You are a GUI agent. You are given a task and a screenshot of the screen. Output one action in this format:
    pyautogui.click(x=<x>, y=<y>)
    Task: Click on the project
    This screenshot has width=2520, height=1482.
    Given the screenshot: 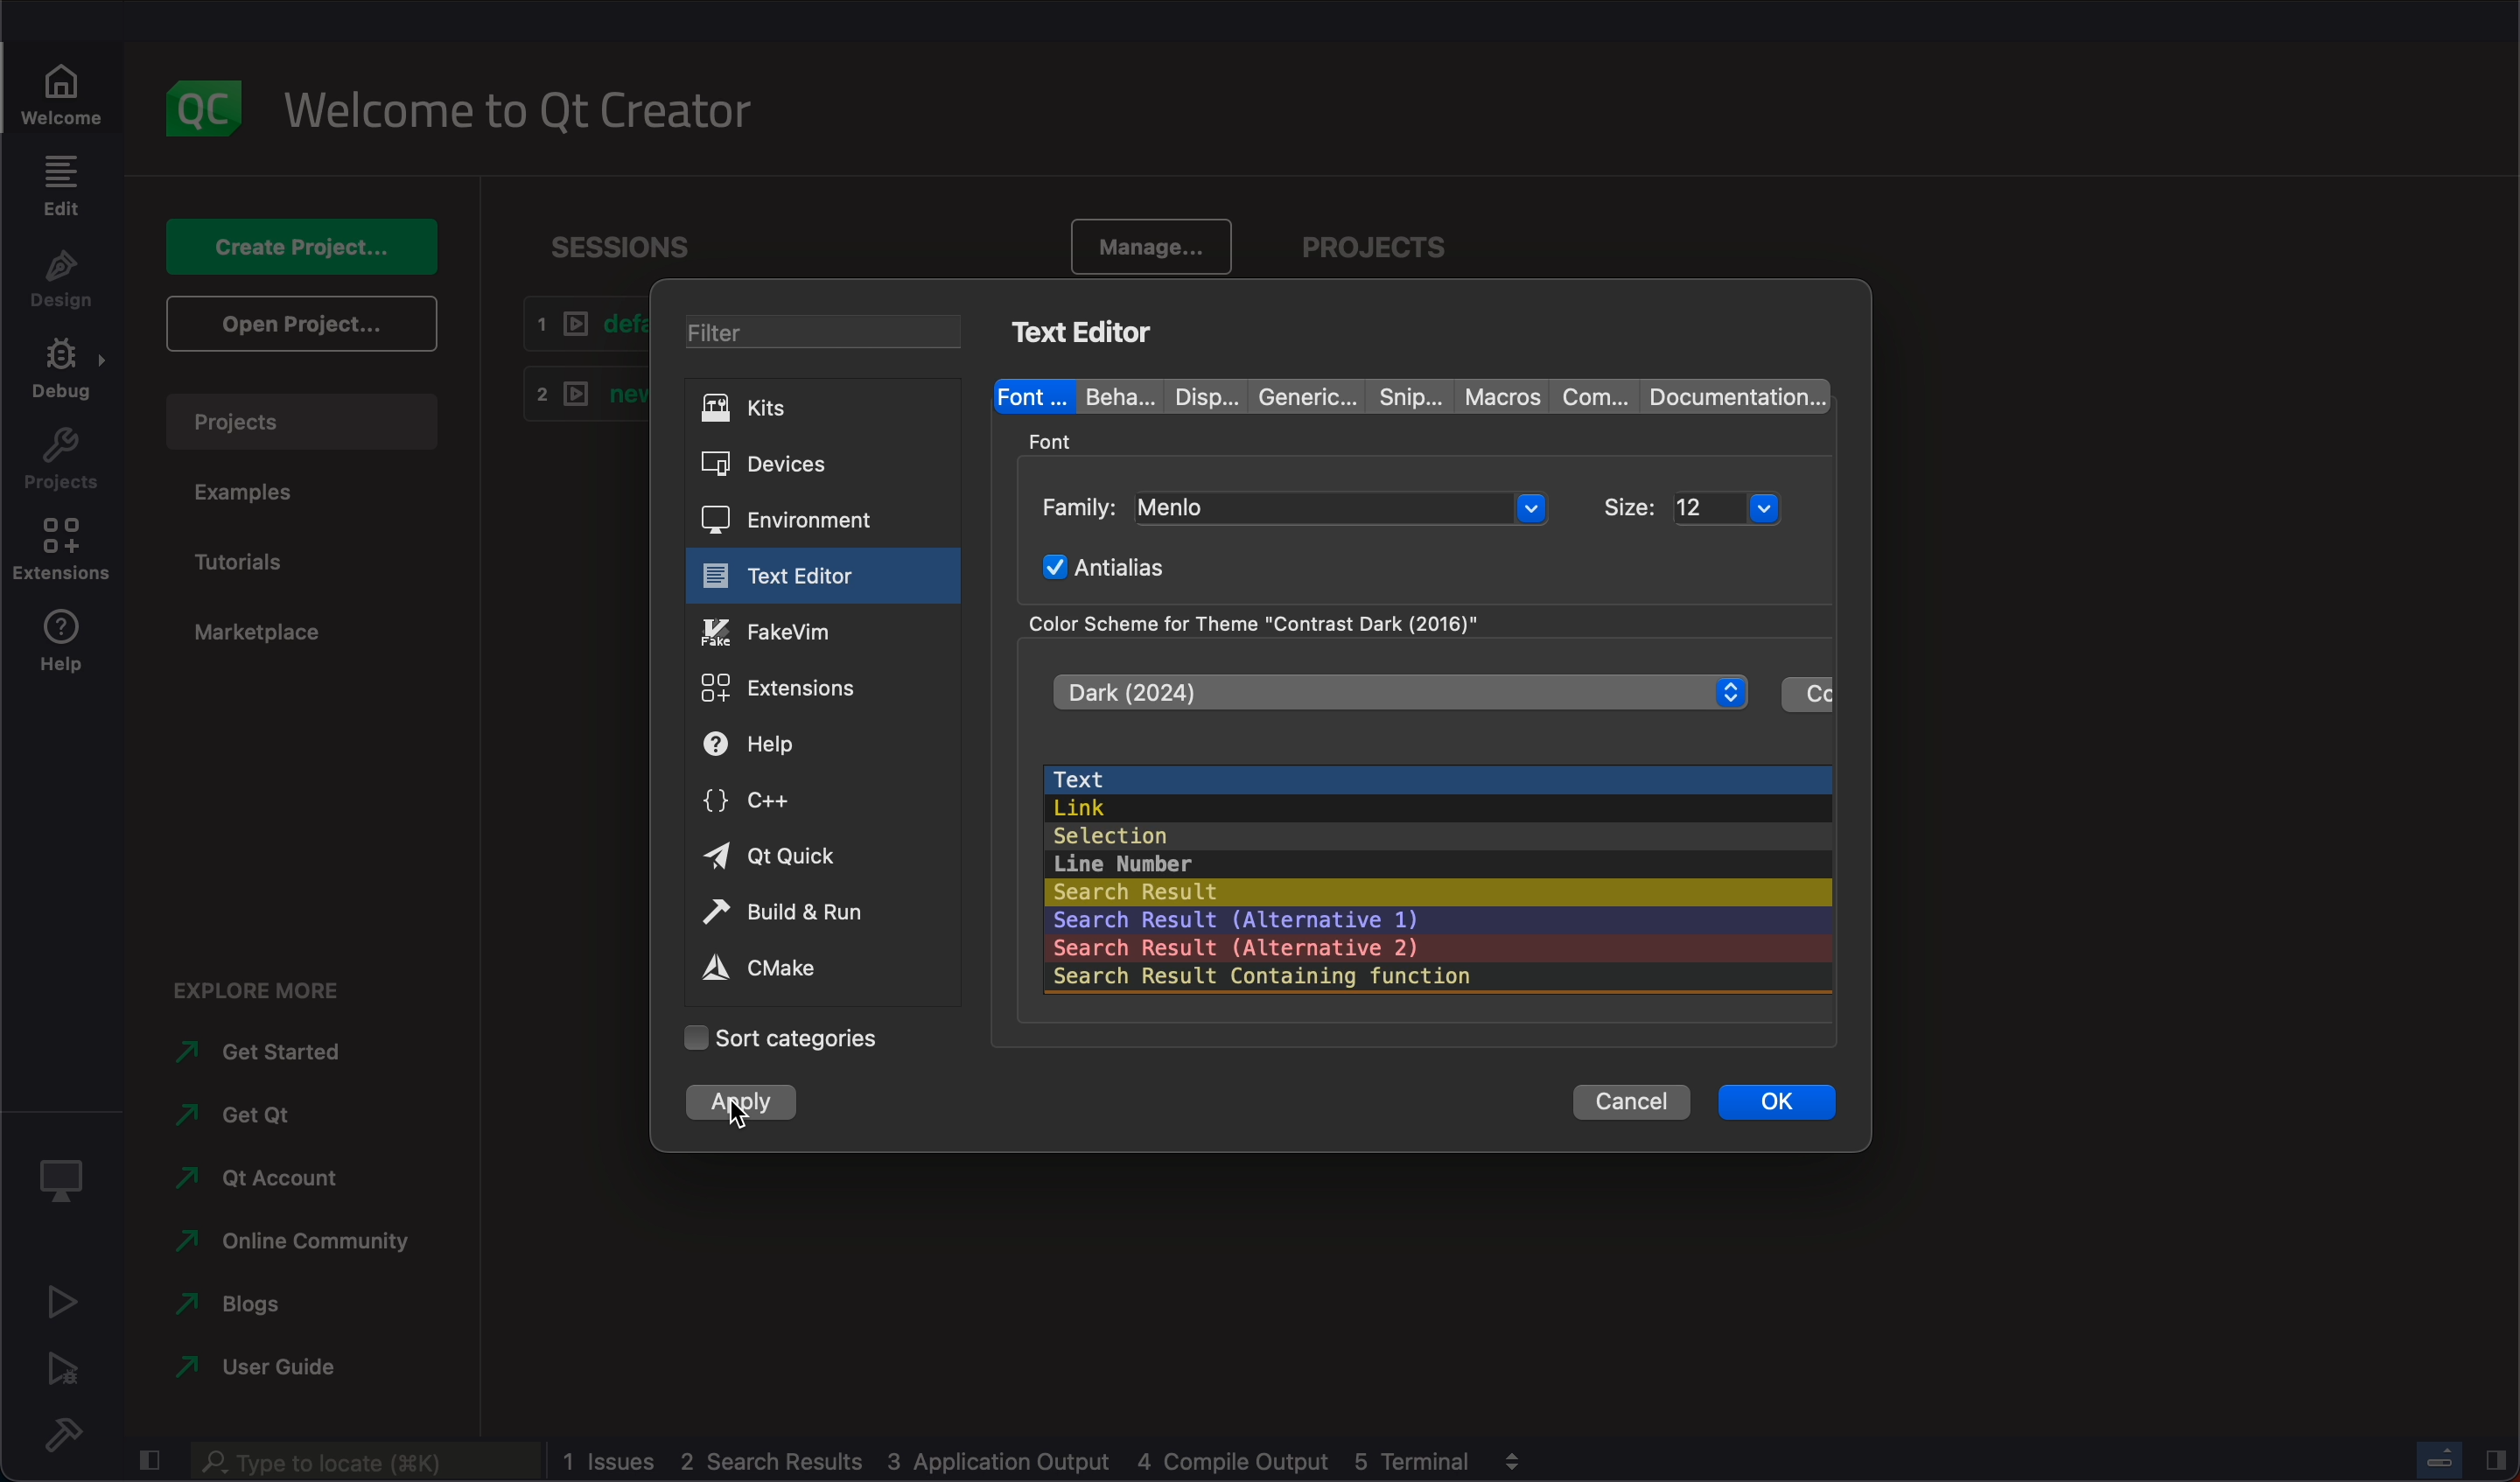 What is the action you would take?
    pyautogui.click(x=1394, y=242)
    